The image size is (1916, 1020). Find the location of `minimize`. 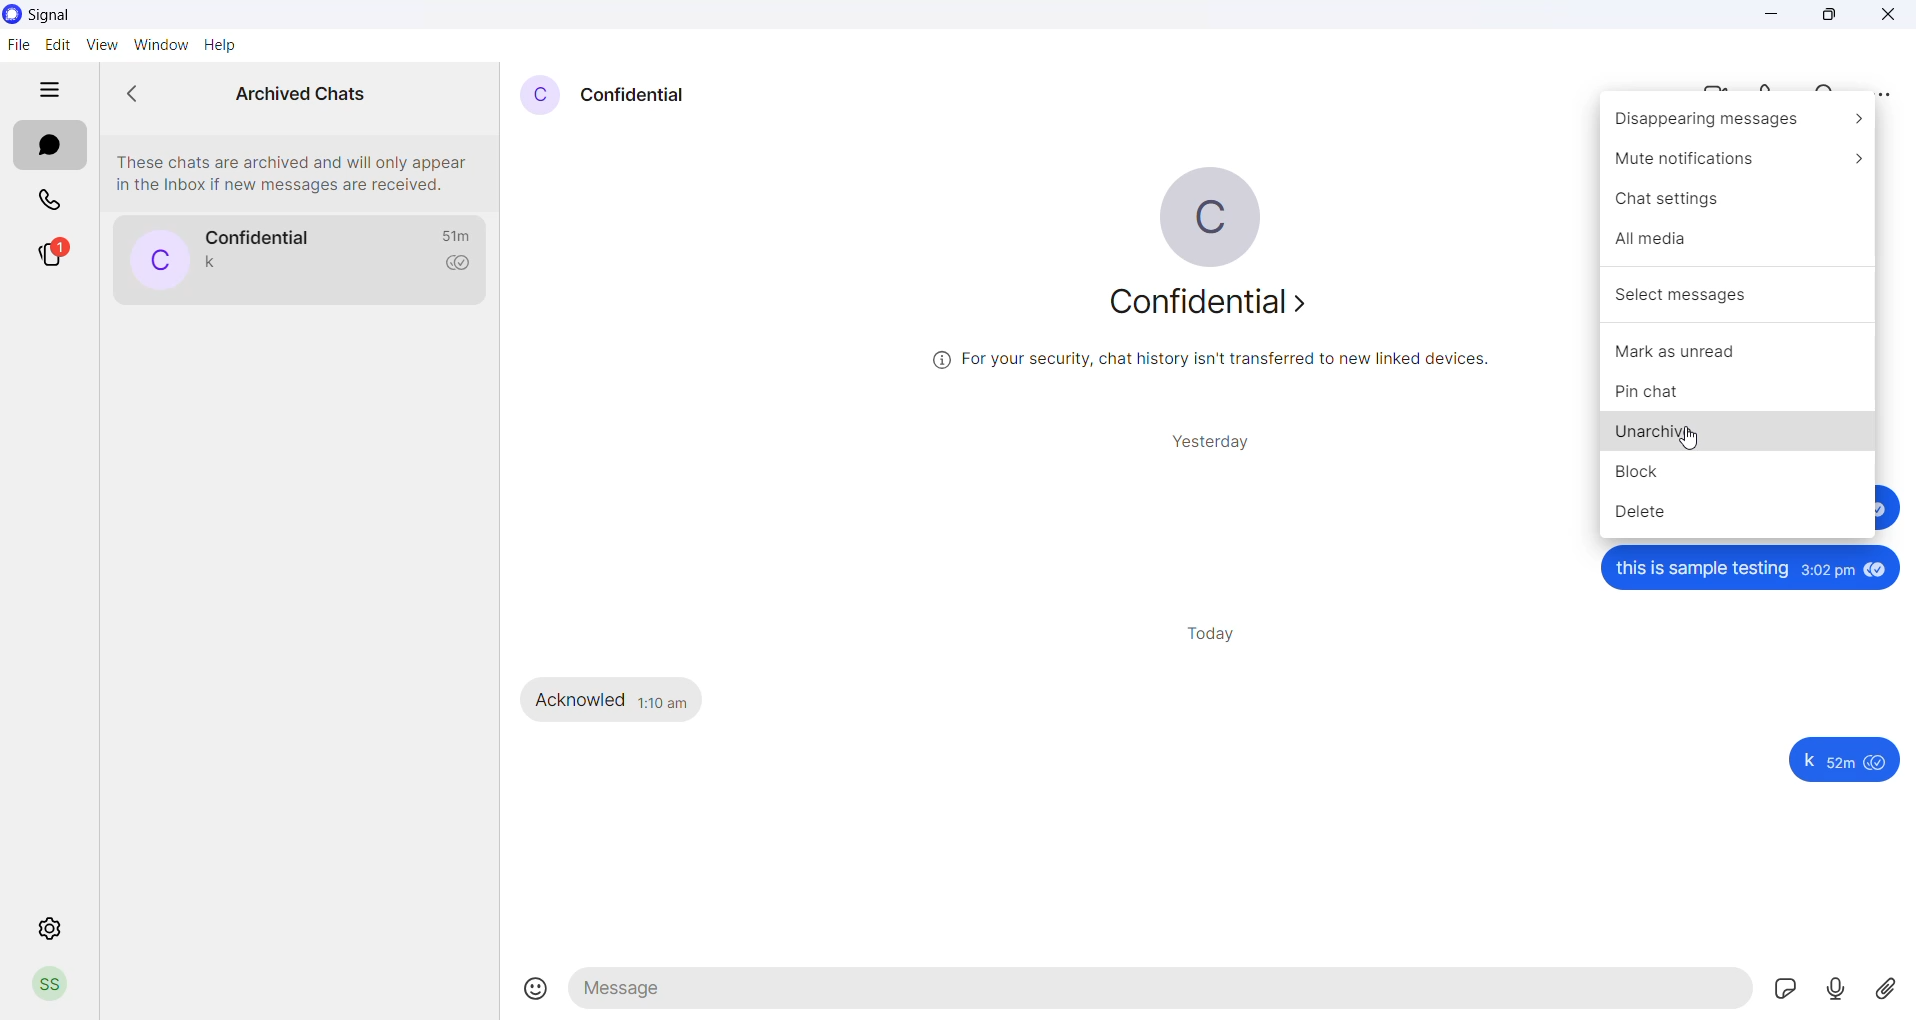

minimize is located at coordinates (1768, 16).